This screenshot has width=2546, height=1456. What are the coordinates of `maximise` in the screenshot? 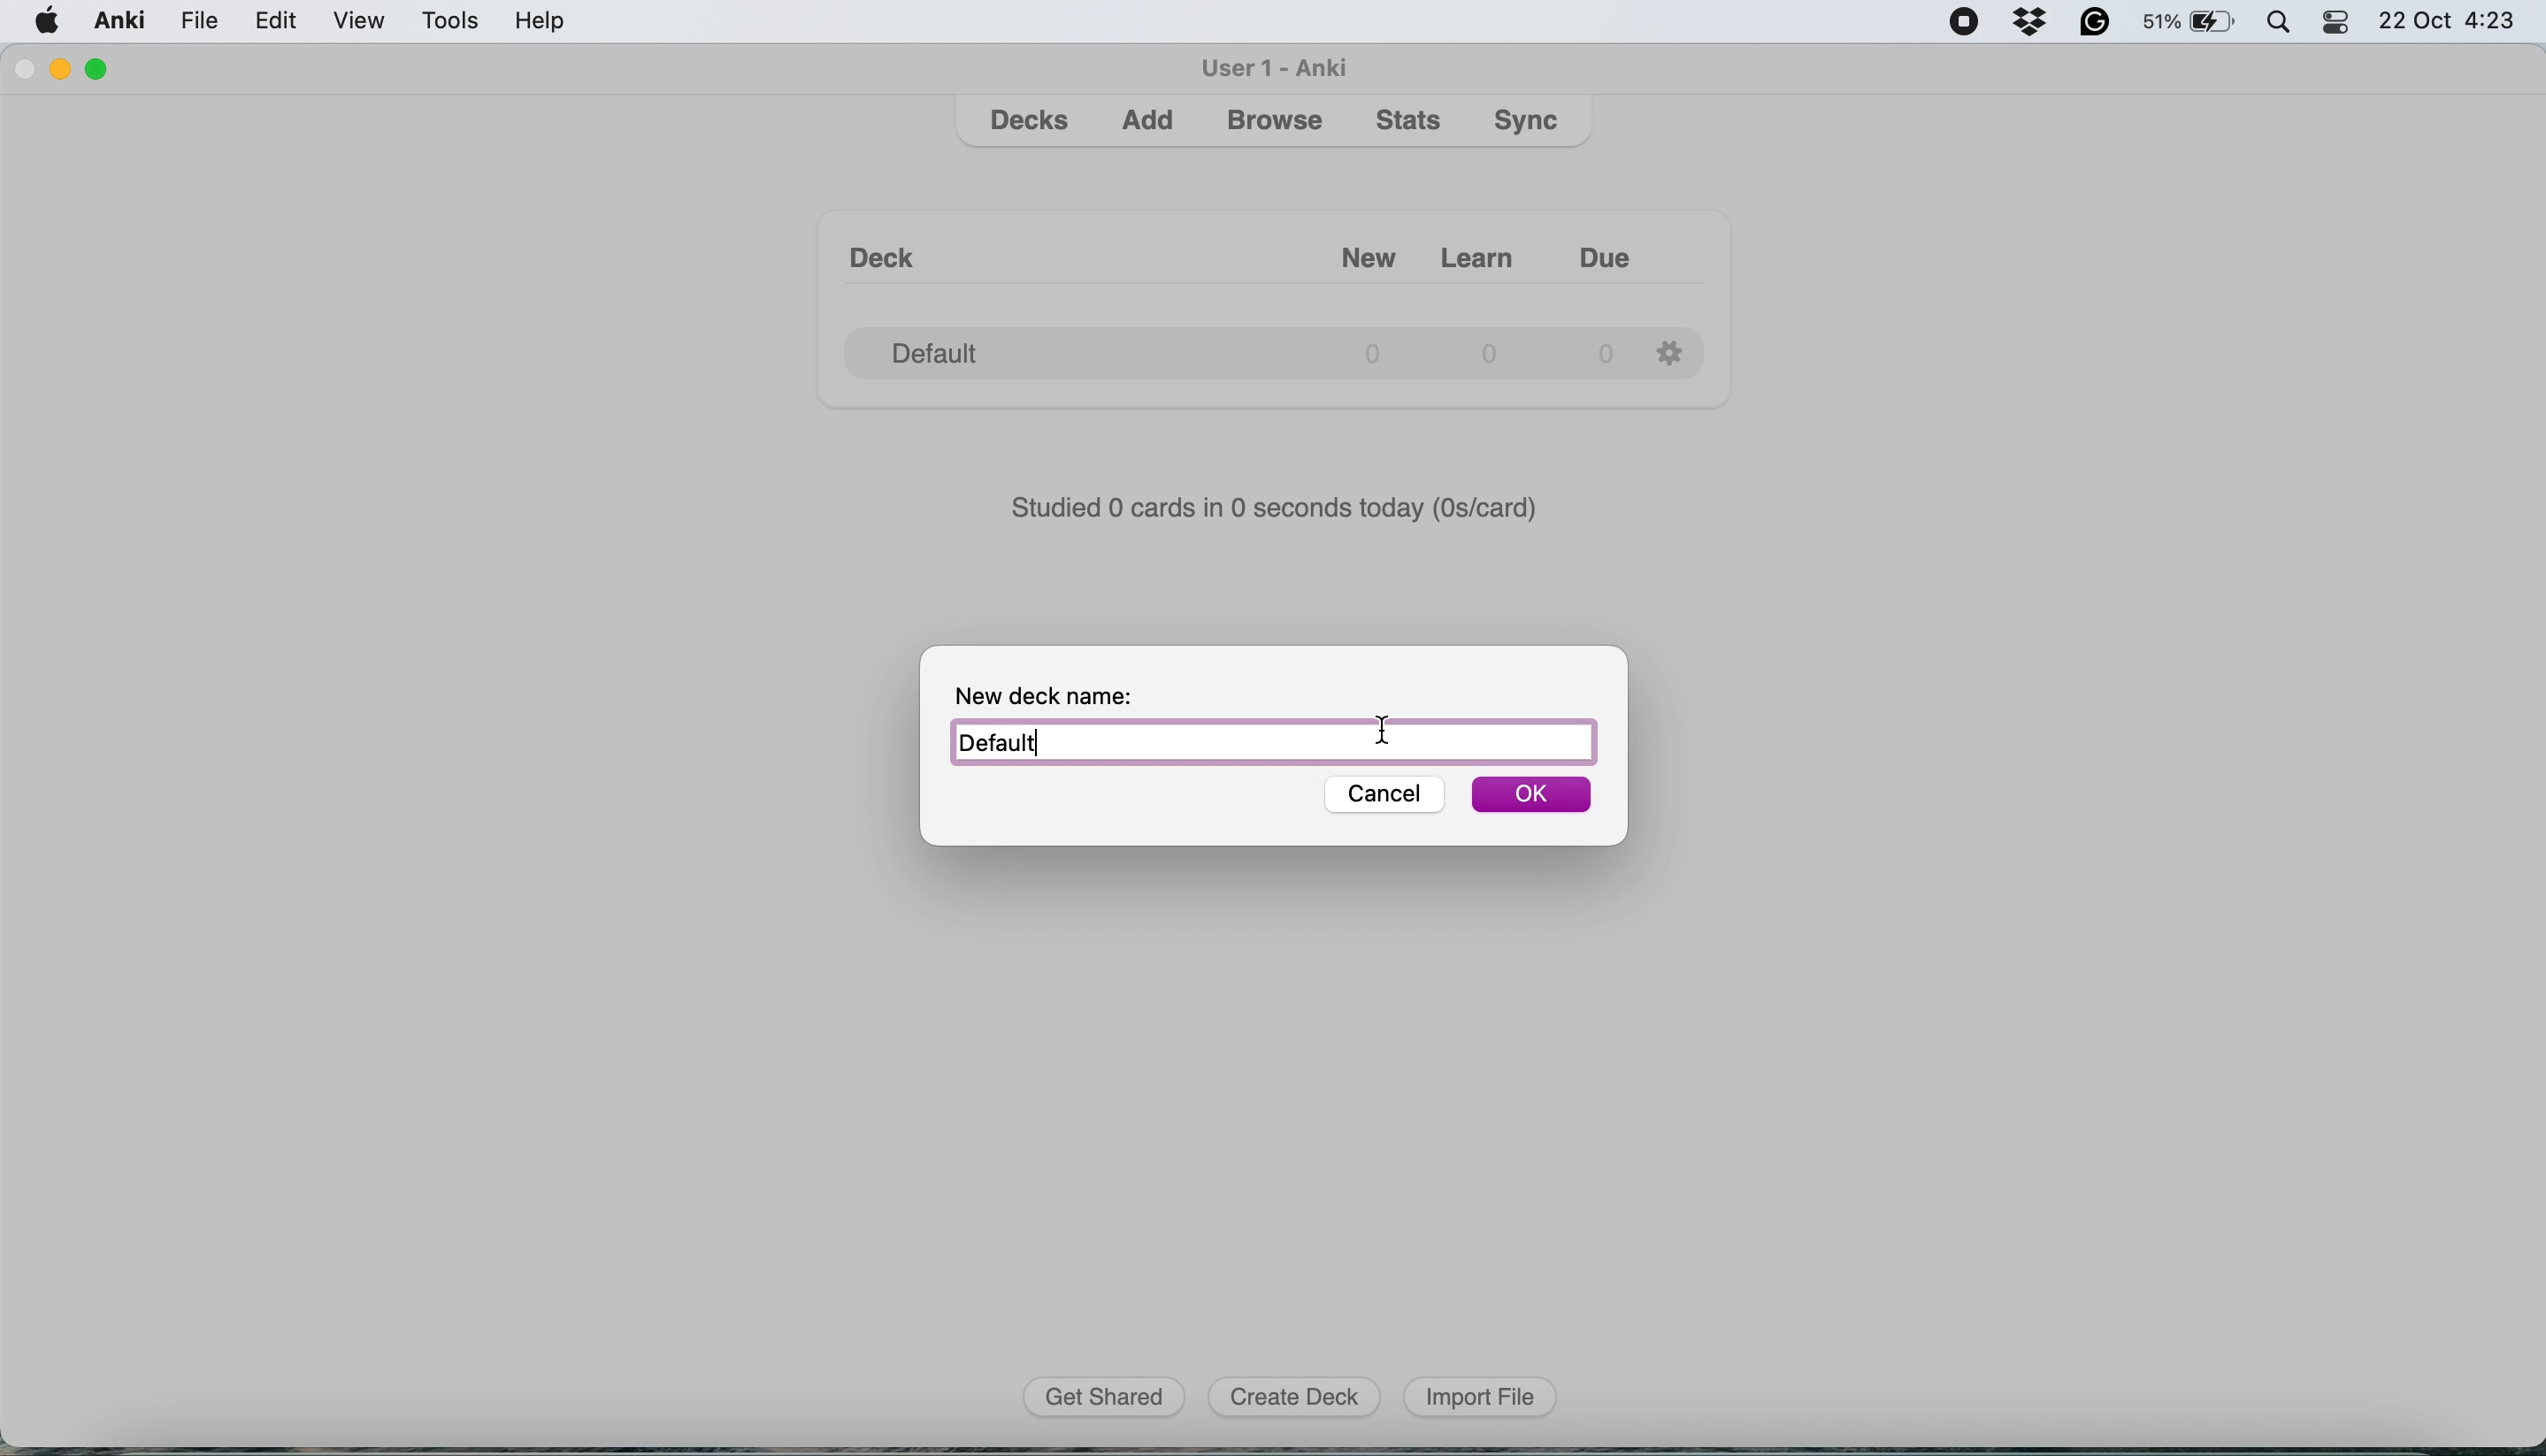 It's located at (105, 64).